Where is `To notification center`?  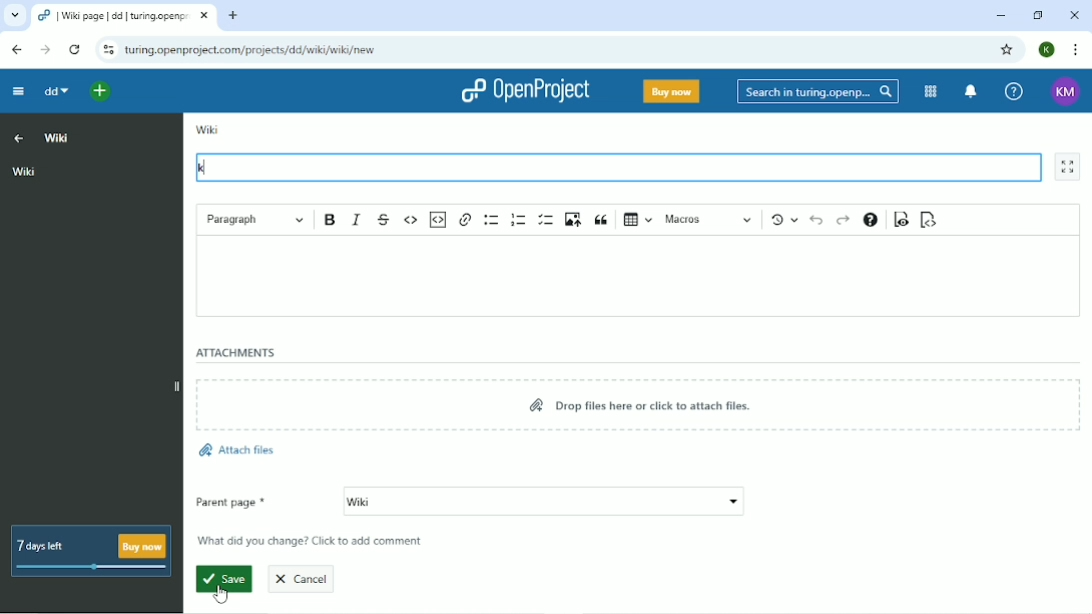 To notification center is located at coordinates (971, 91).